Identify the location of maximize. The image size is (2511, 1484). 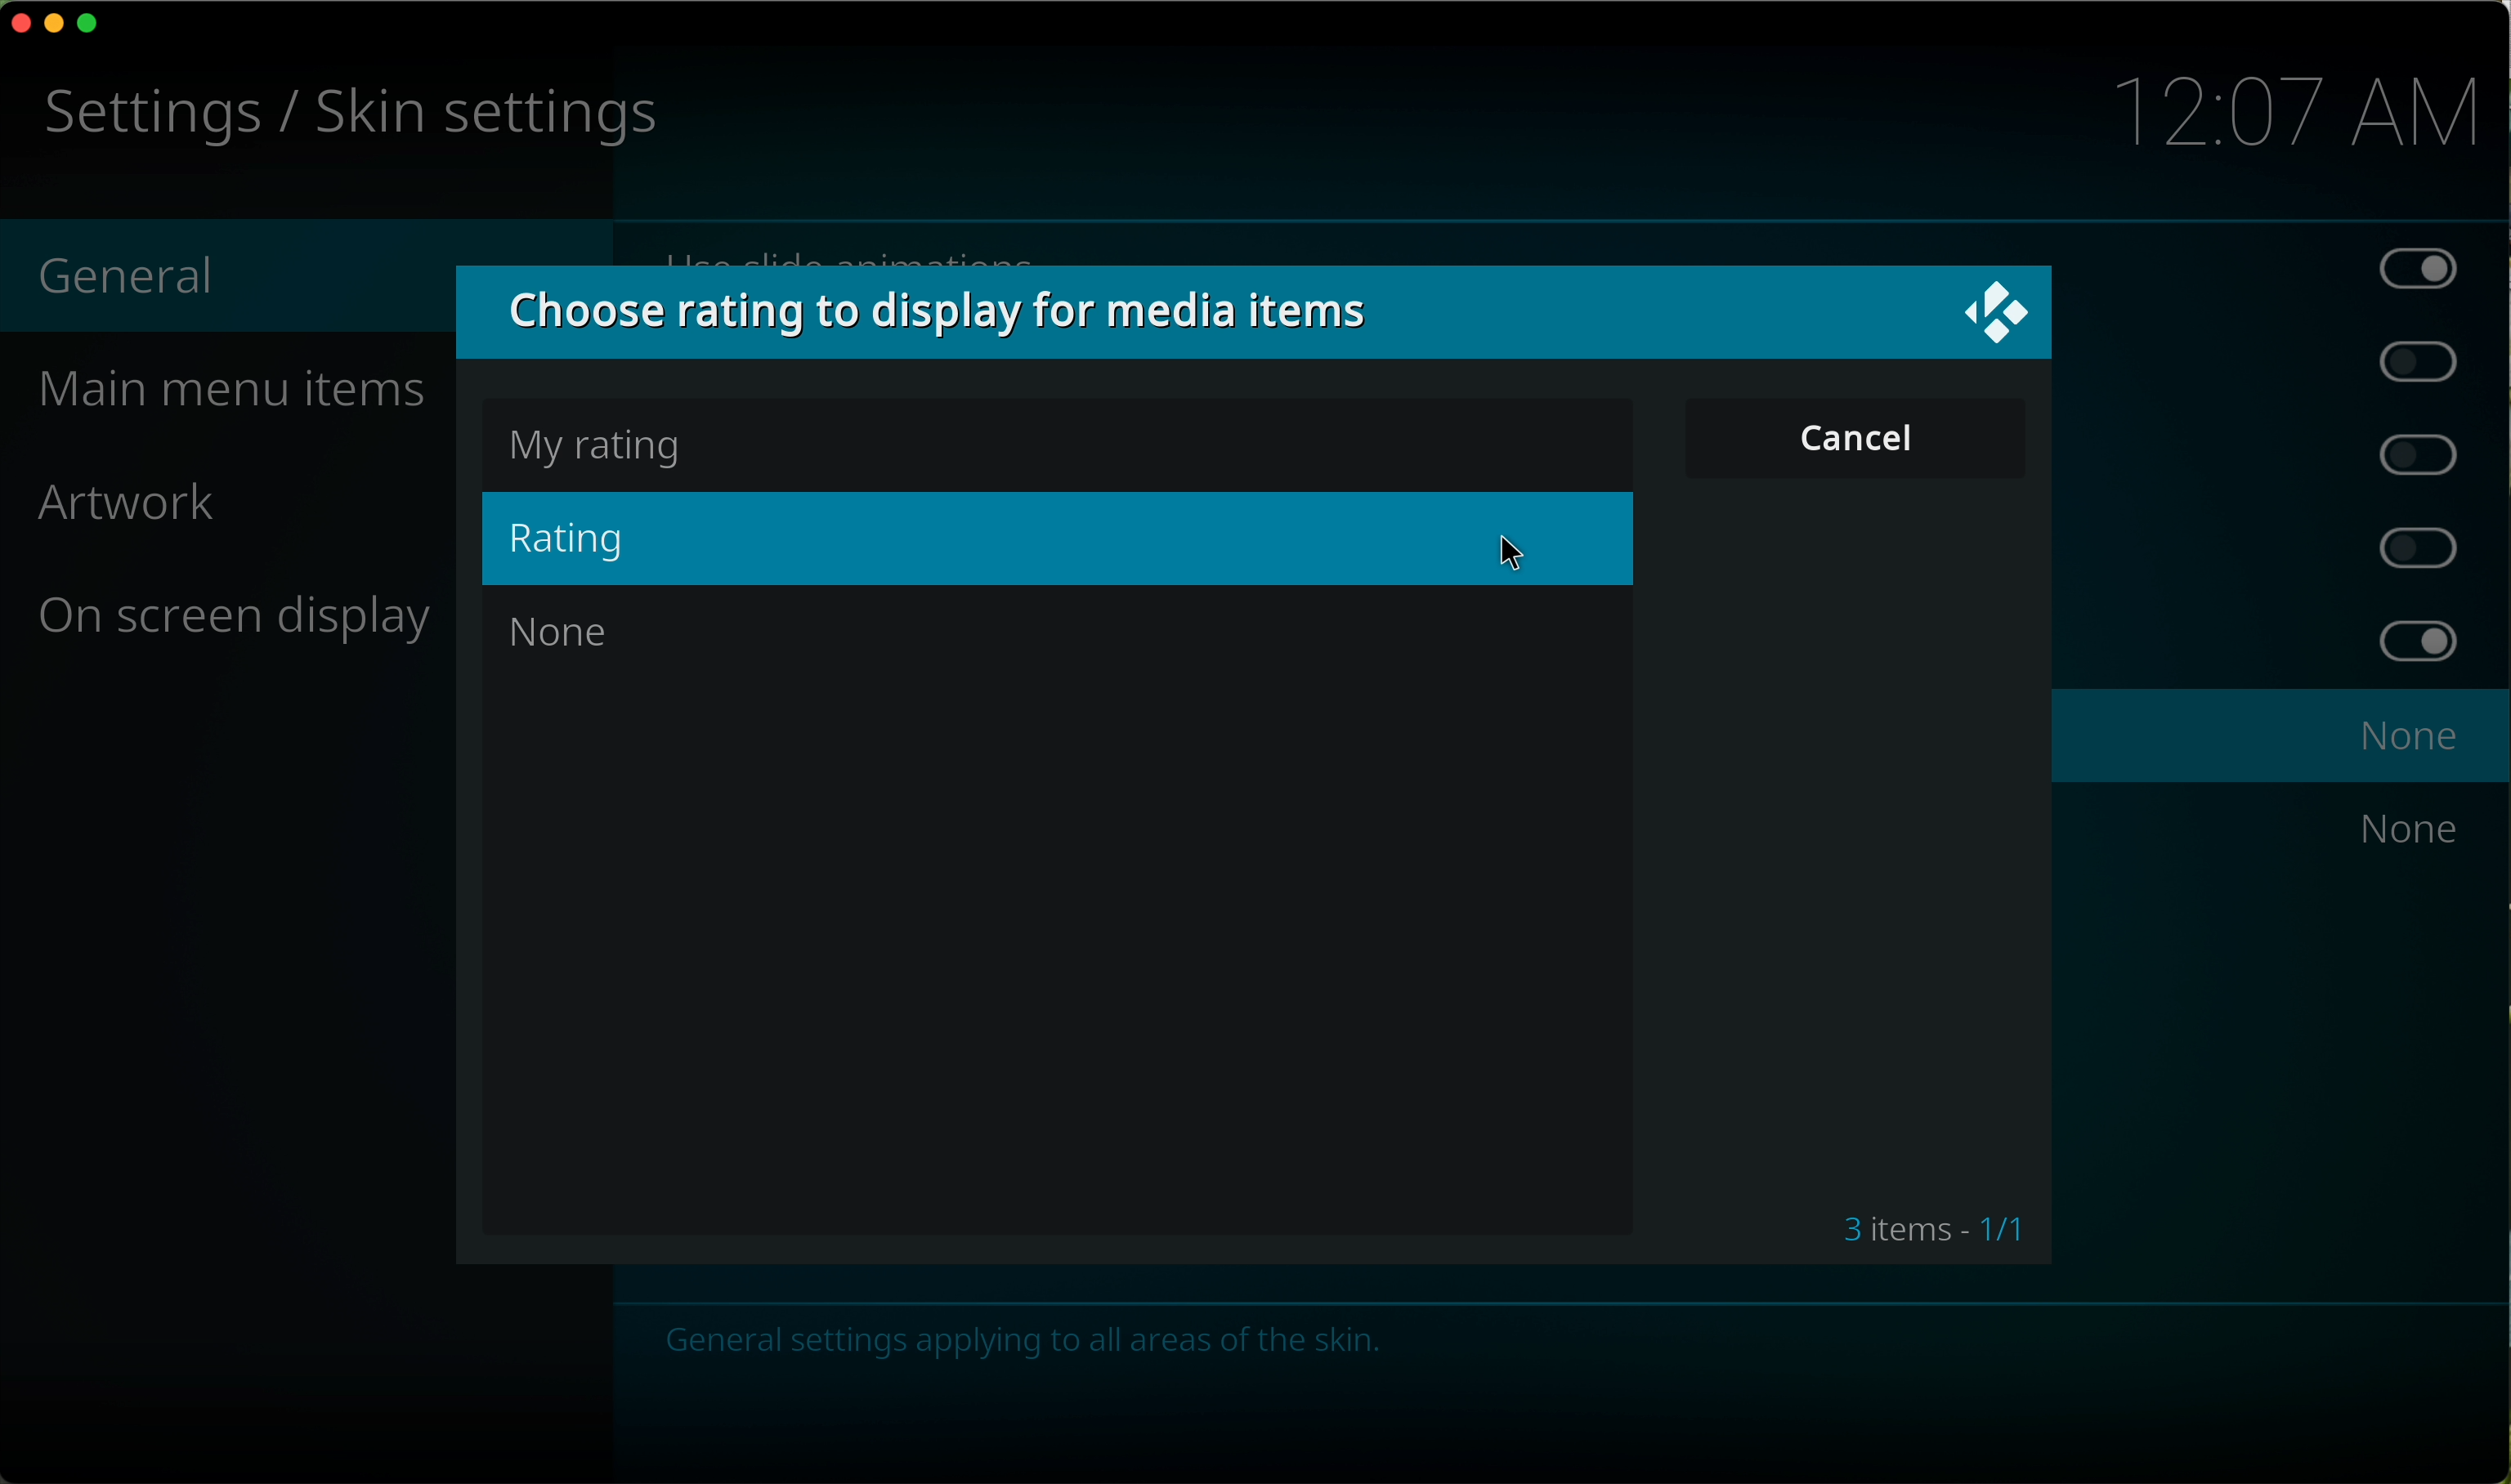
(94, 23).